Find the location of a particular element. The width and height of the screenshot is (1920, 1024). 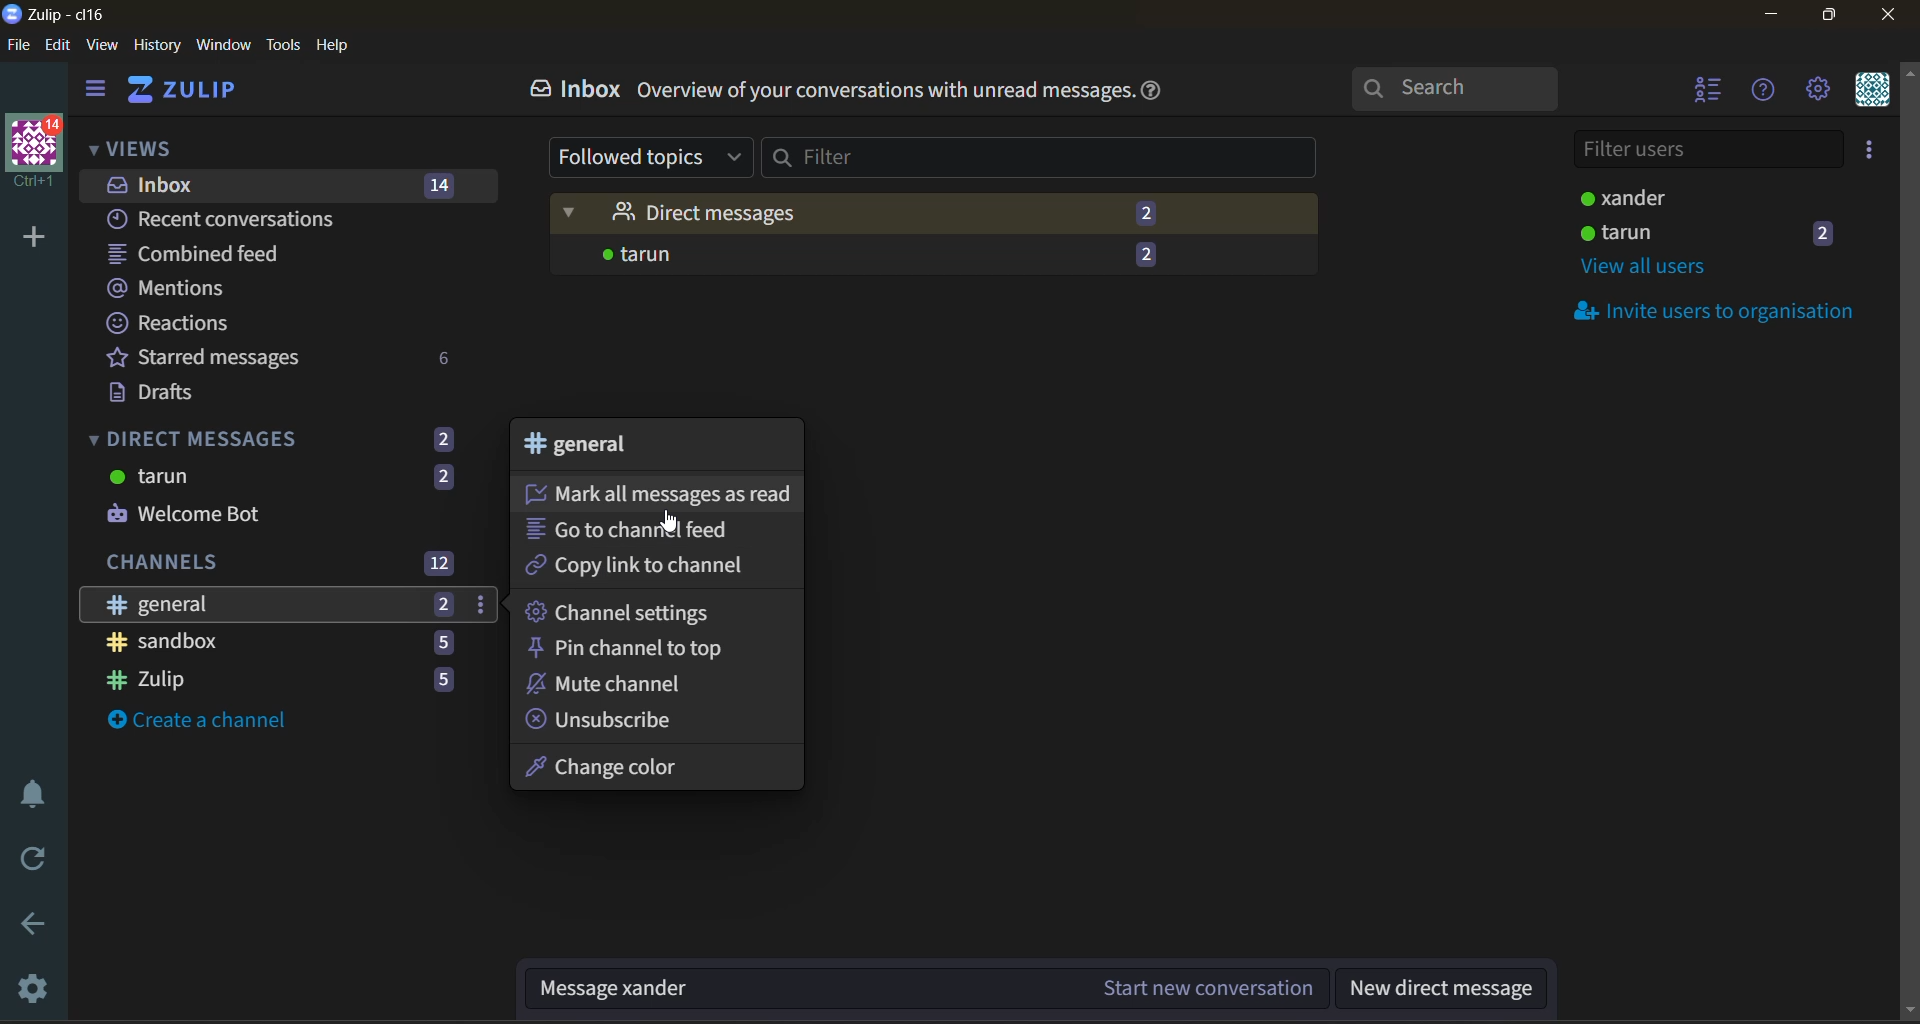

personal menu is located at coordinates (1870, 93).